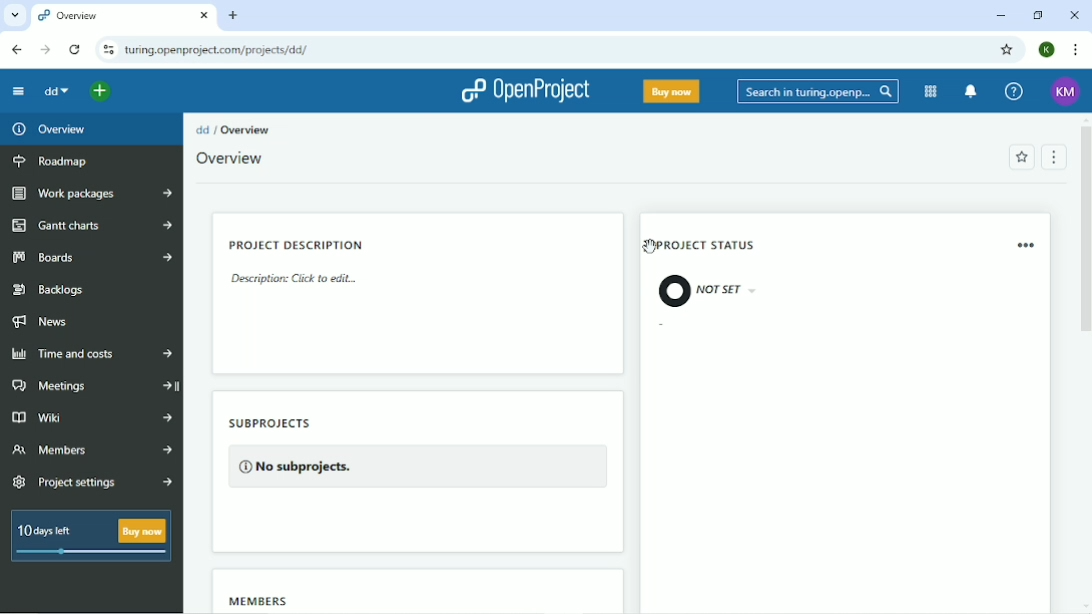 This screenshot has width=1092, height=614. Describe the element at coordinates (19, 92) in the screenshot. I see `Collapse project menu` at that location.